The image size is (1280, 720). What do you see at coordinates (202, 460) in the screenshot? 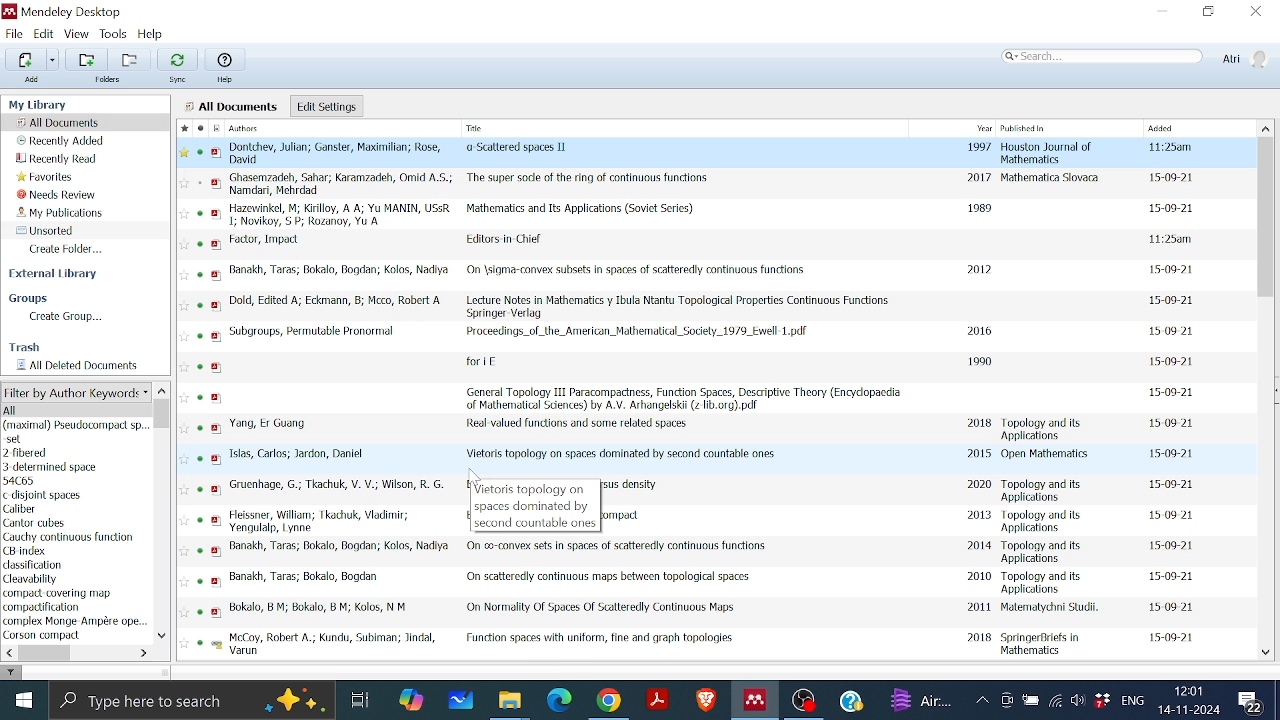
I see `read status` at bounding box center [202, 460].